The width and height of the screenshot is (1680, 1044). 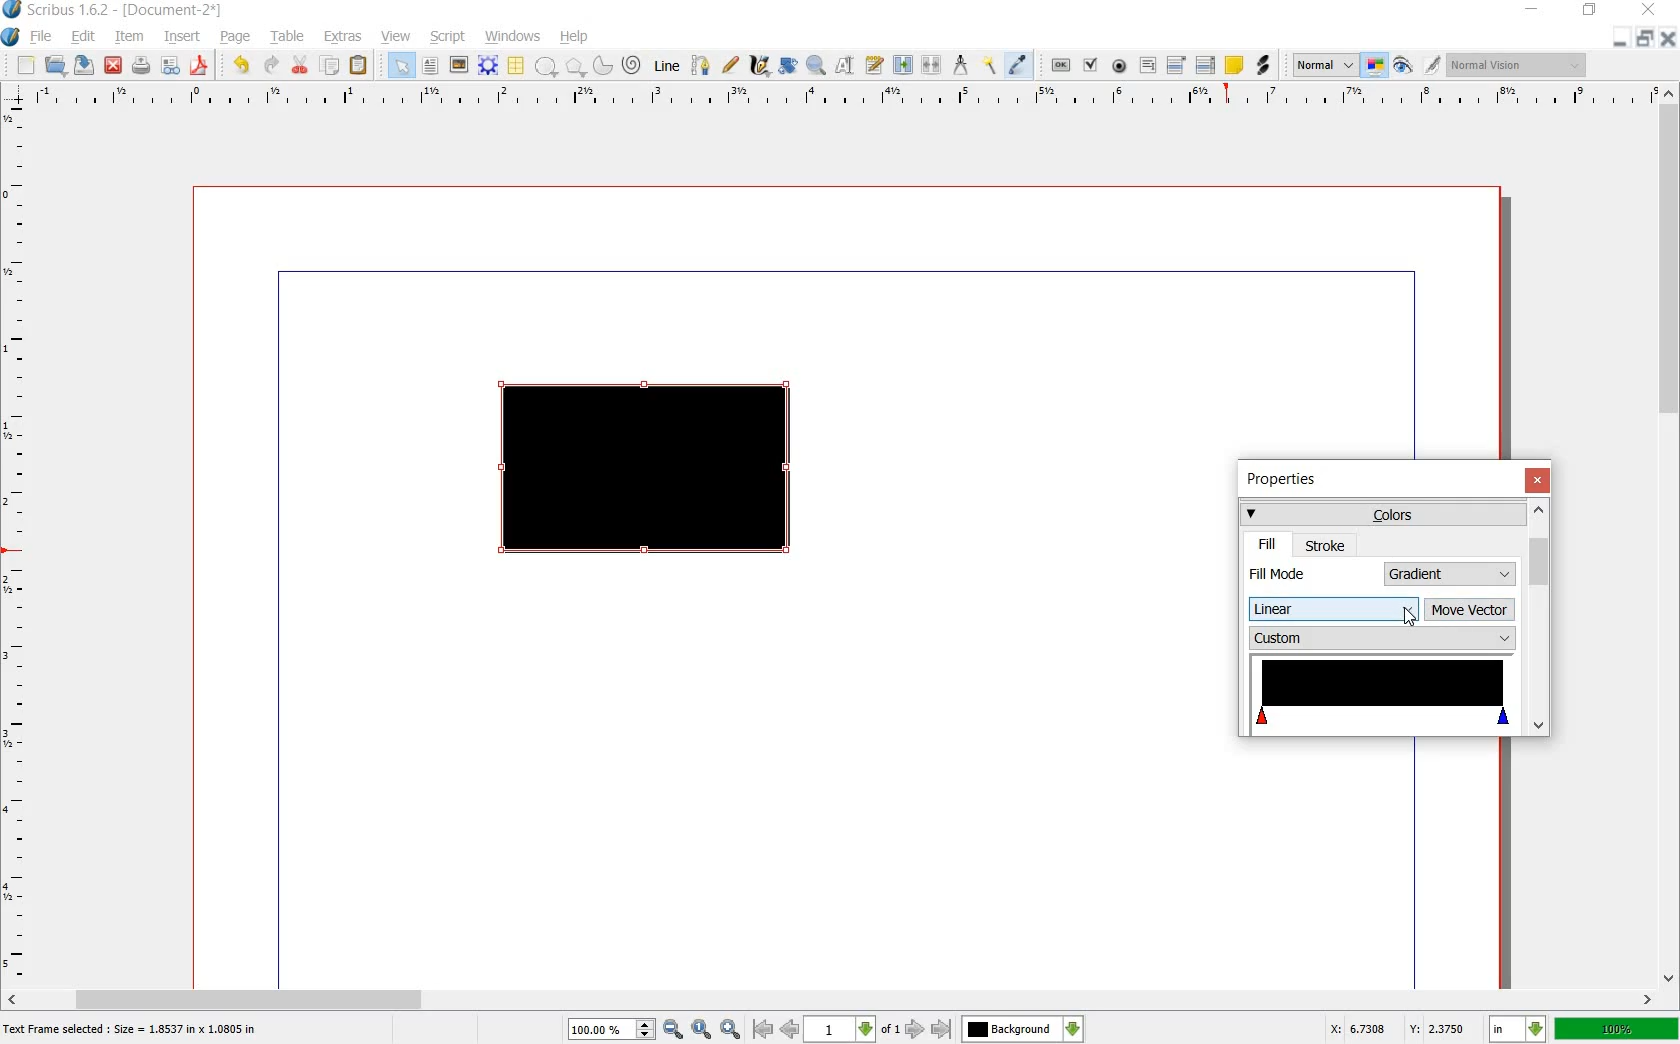 I want to click on close, so click(x=1652, y=9).